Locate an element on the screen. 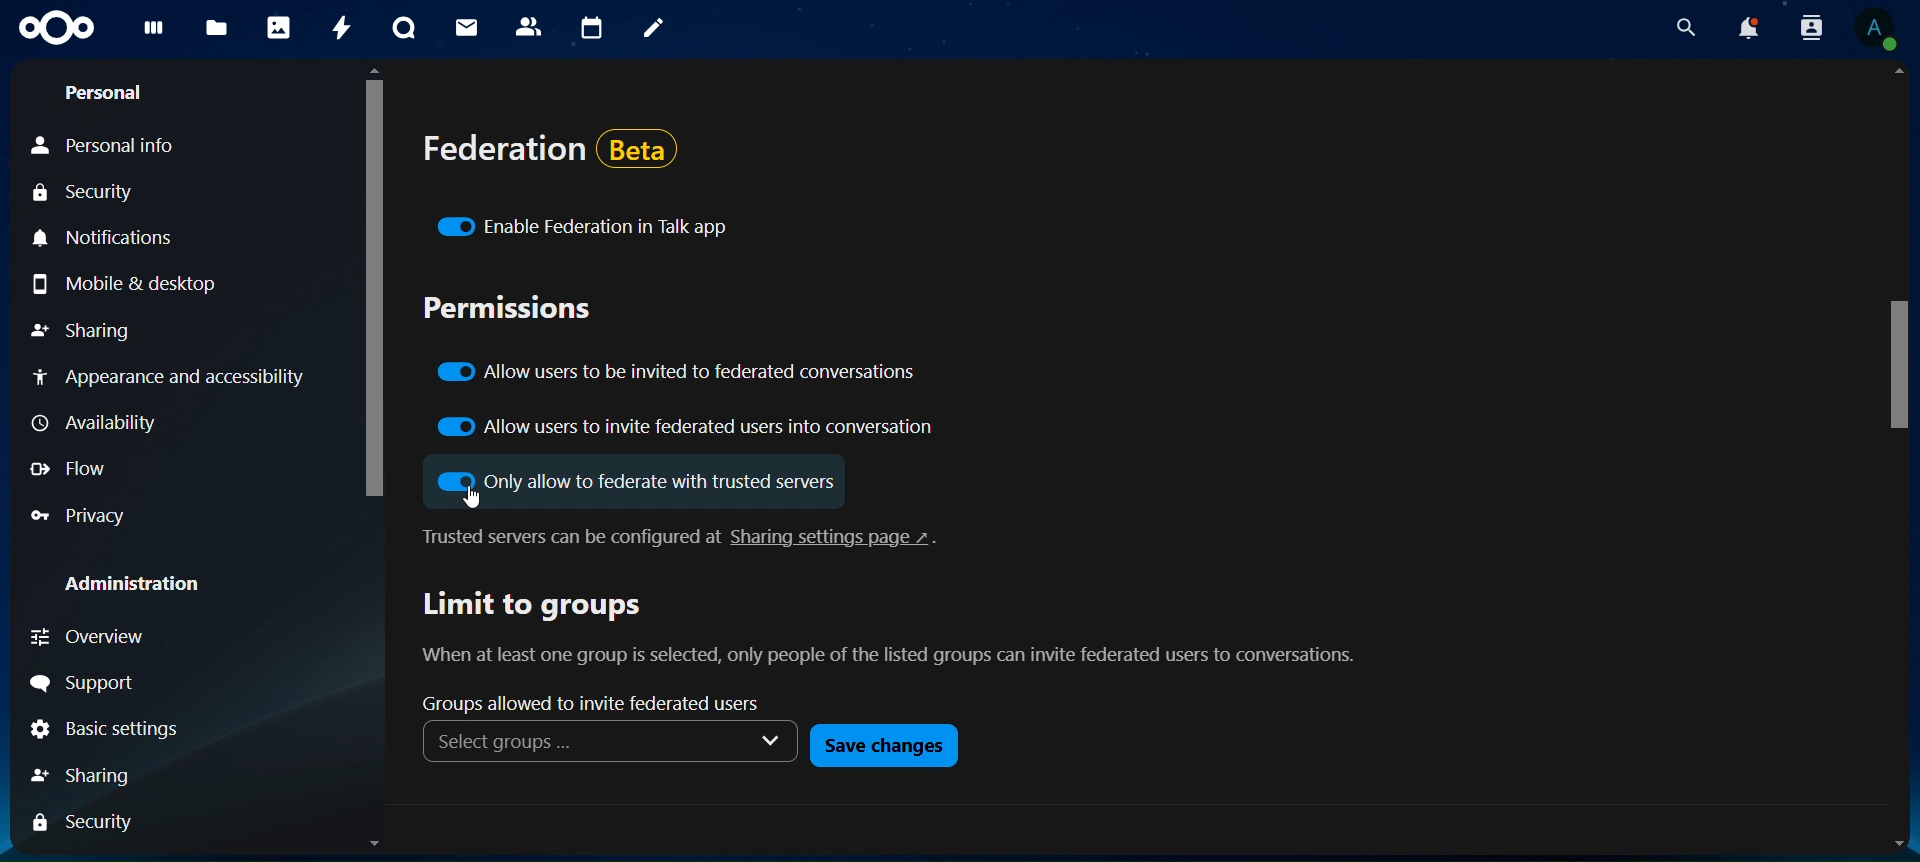  security is located at coordinates (82, 193).